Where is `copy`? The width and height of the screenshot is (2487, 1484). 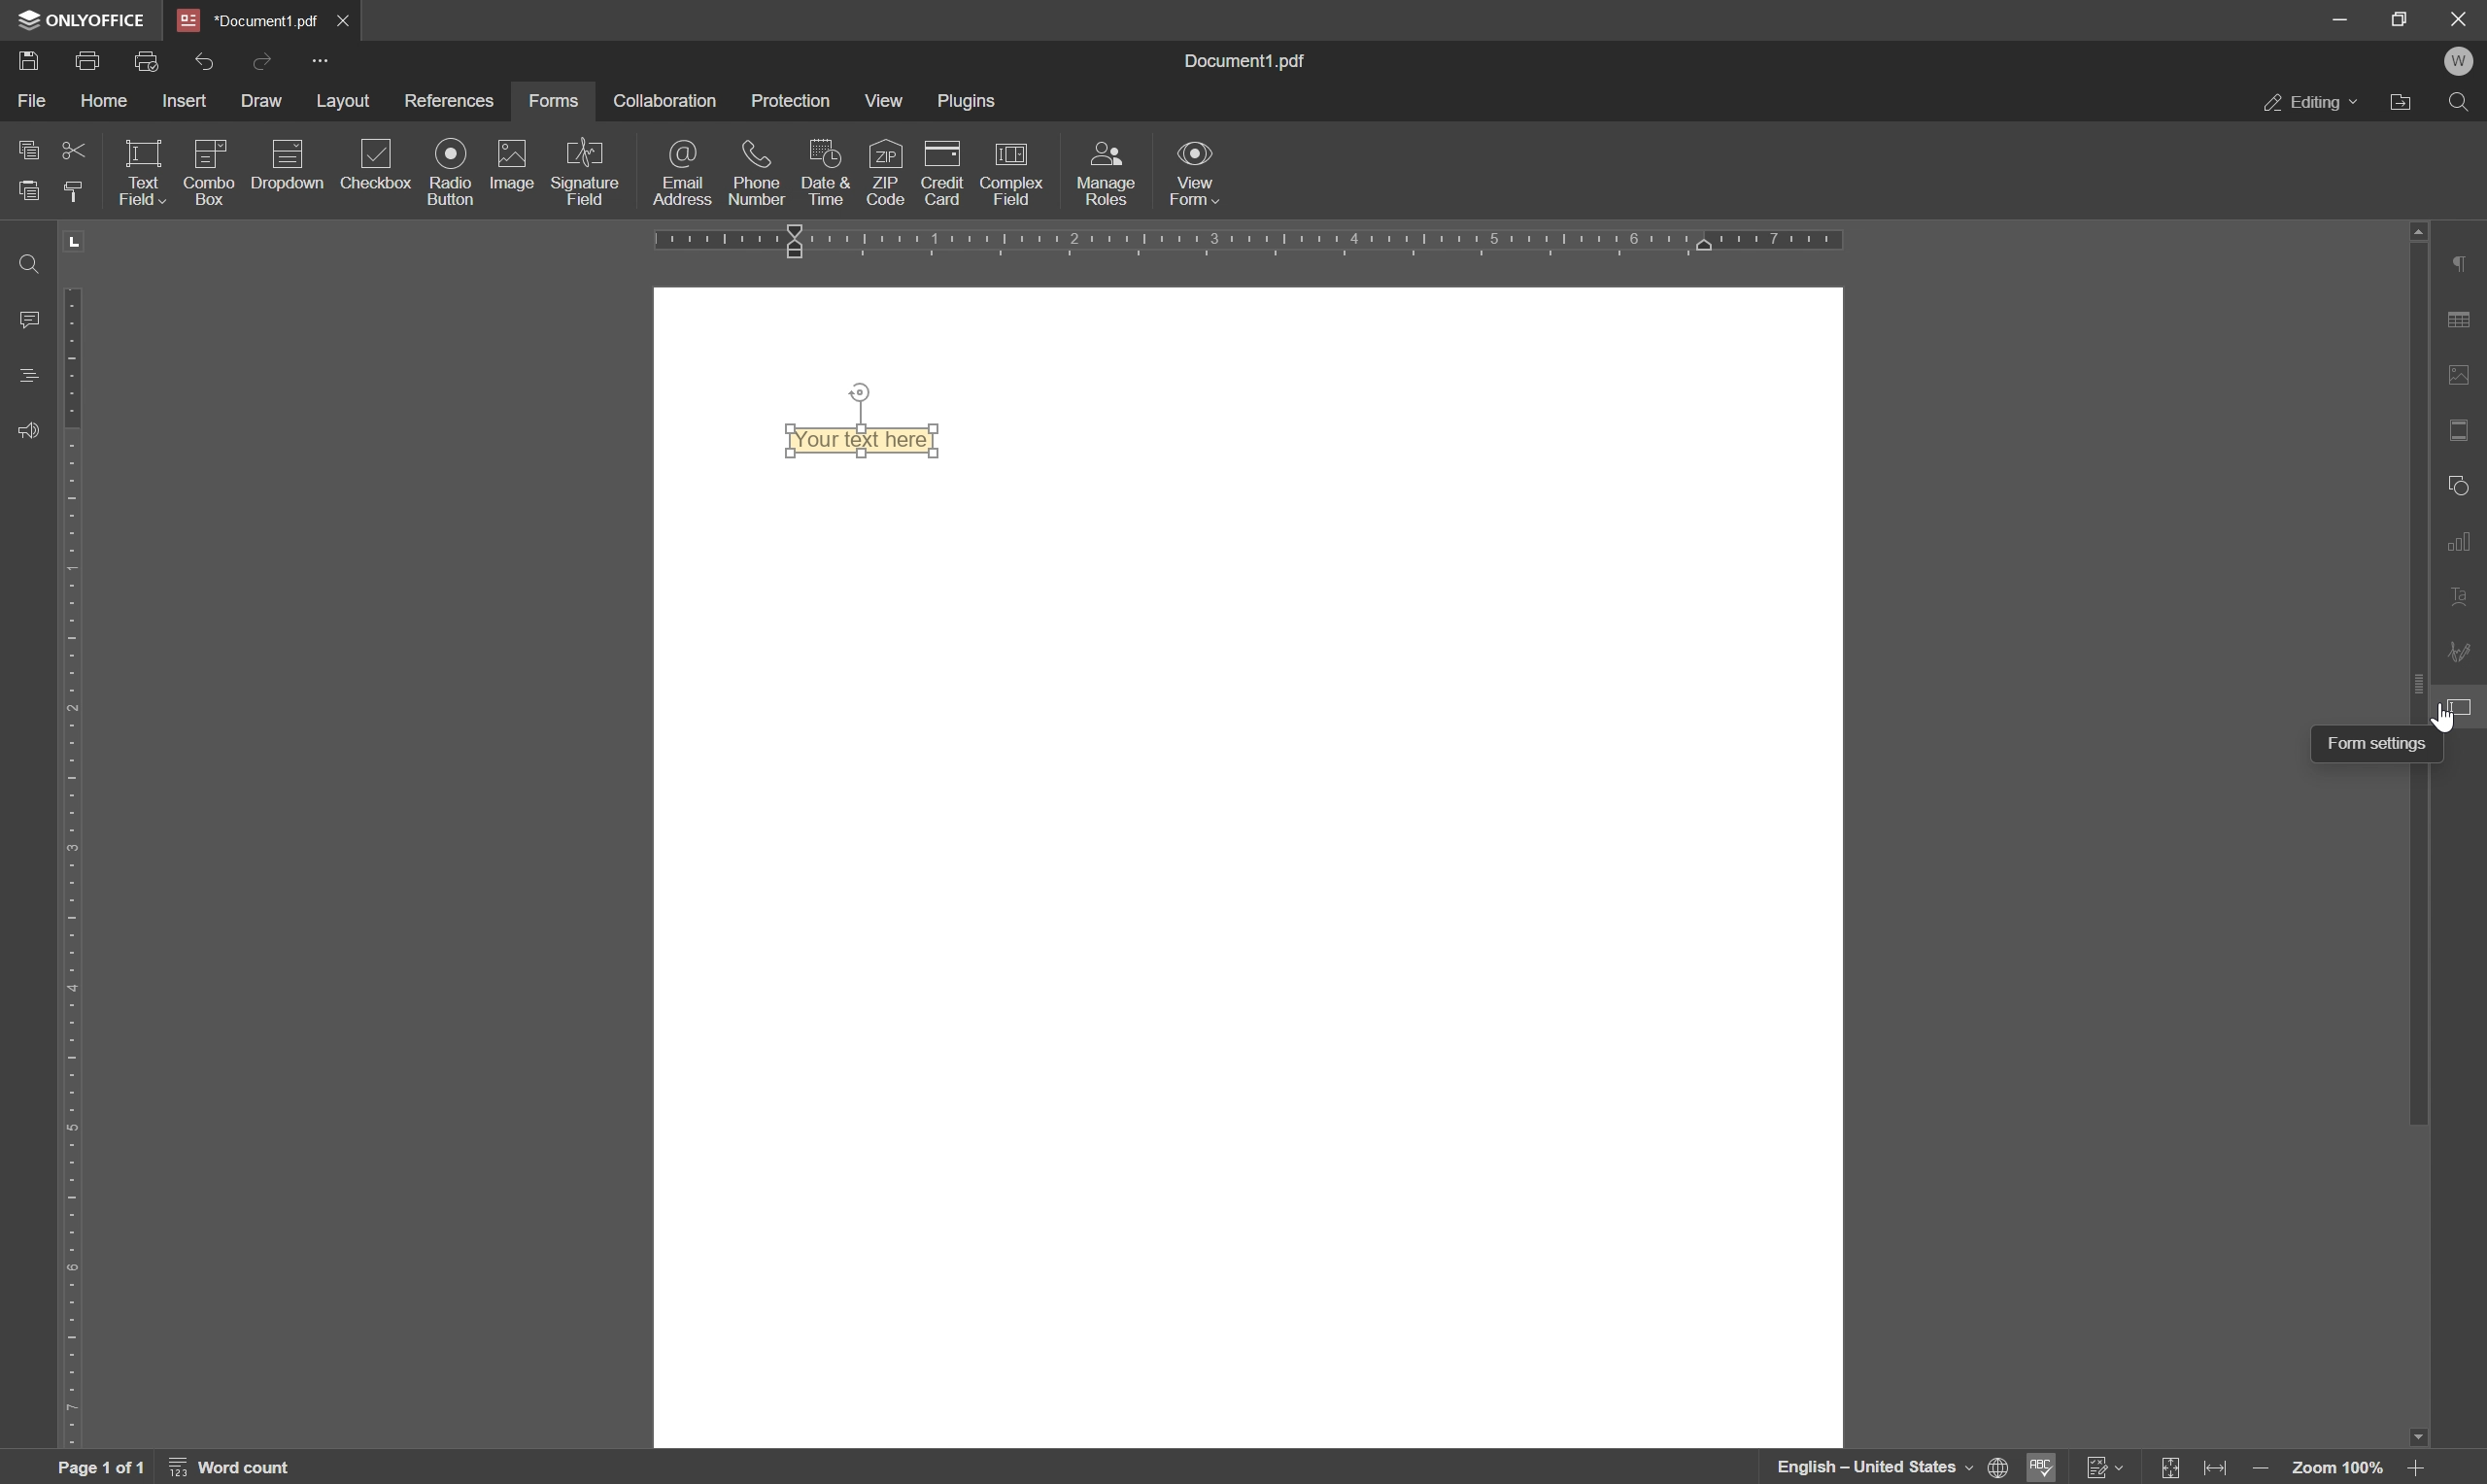
copy is located at coordinates (23, 150).